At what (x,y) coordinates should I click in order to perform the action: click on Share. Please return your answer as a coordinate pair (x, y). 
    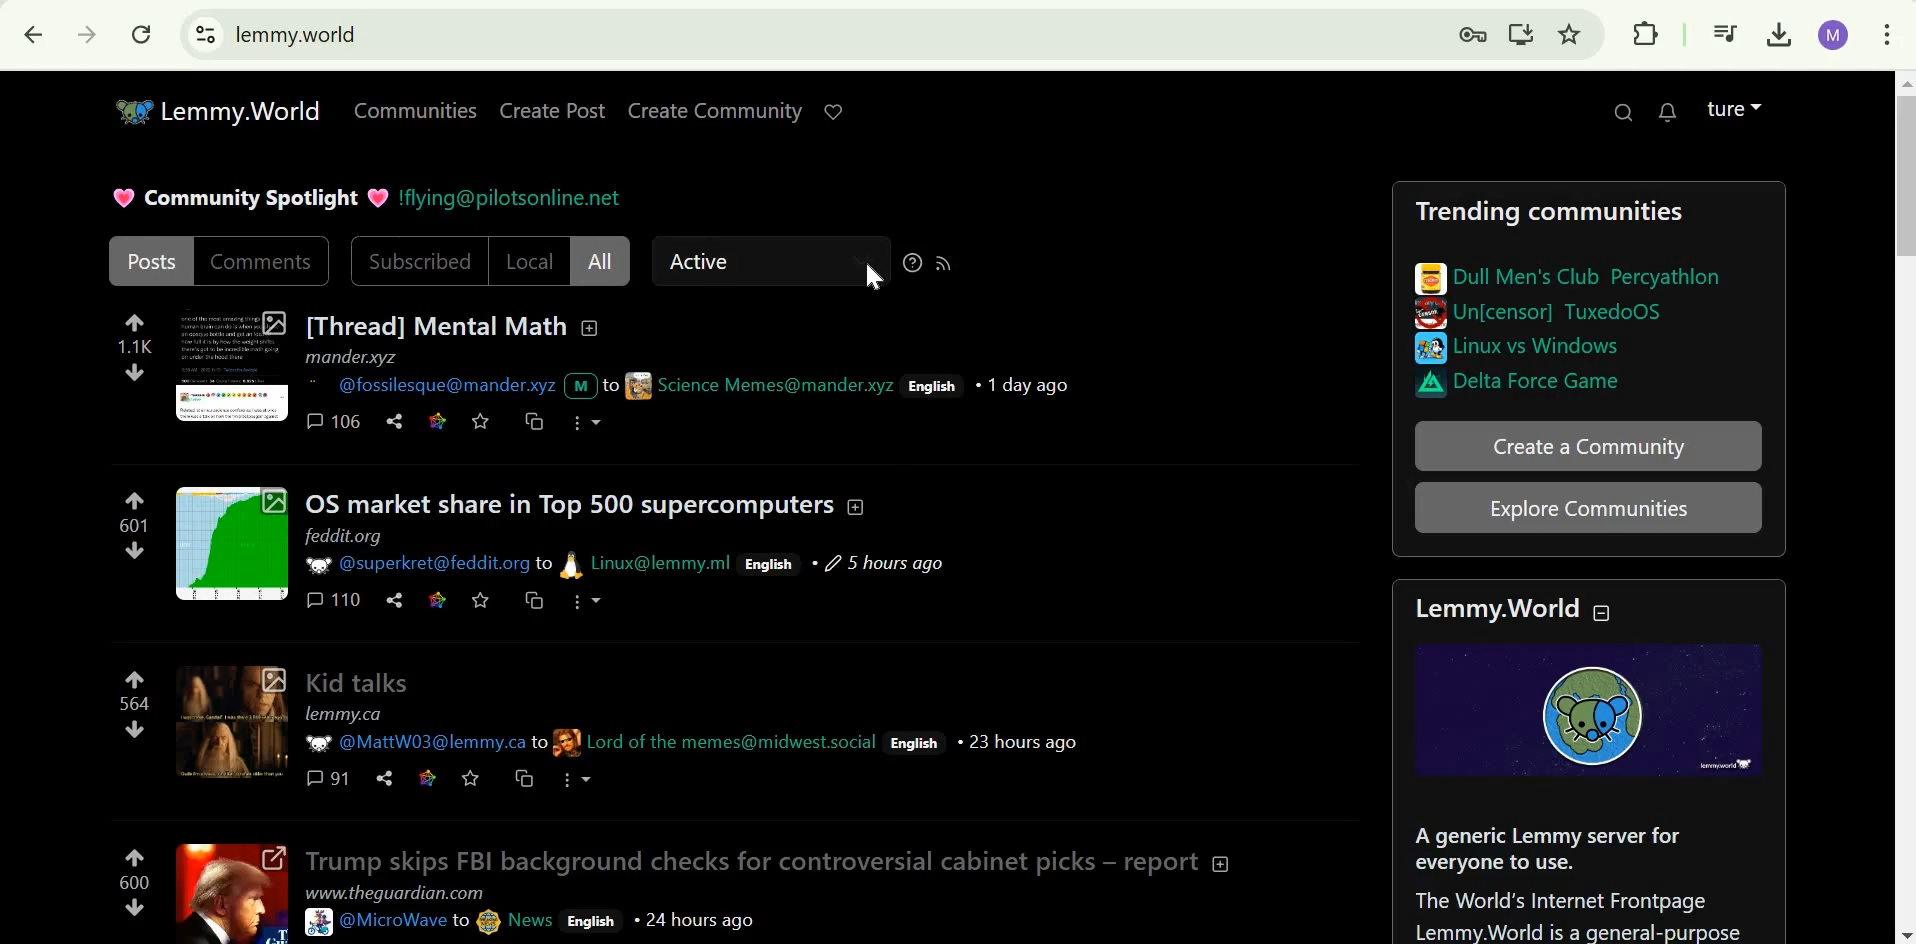
    Looking at the image, I should click on (395, 422).